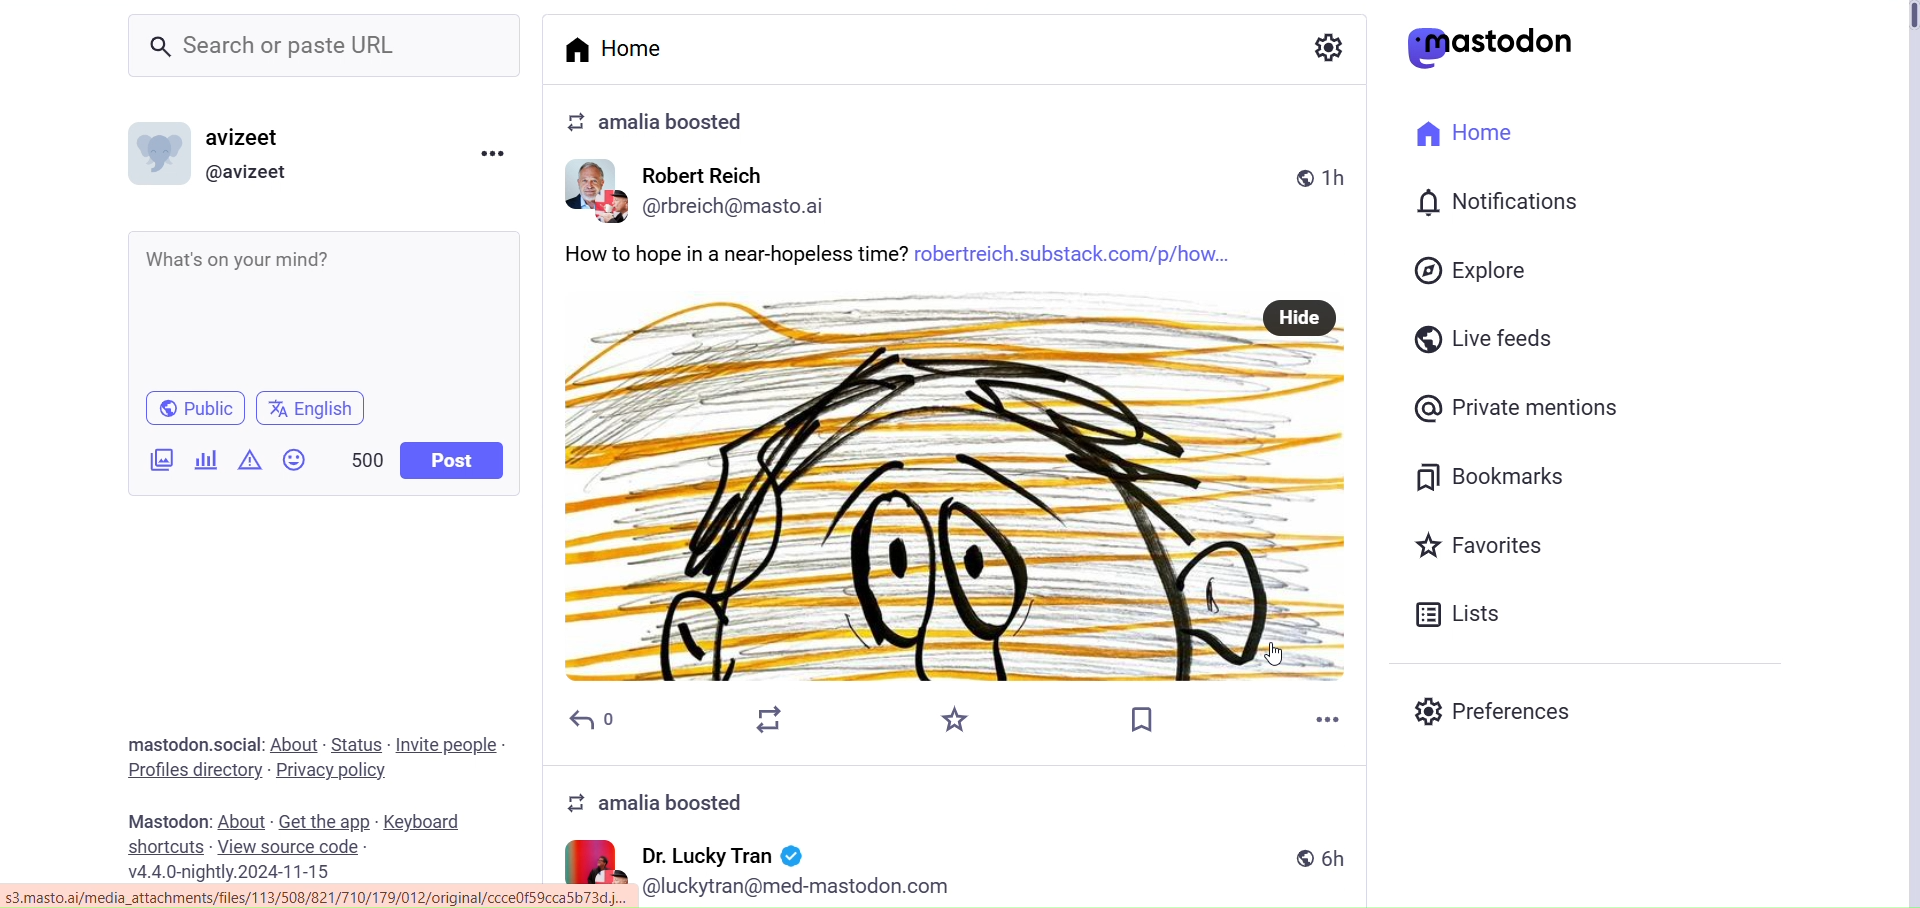 This screenshot has height=908, width=1920. Describe the element at coordinates (599, 188) in the screenshot. I see `profile image` at that location.